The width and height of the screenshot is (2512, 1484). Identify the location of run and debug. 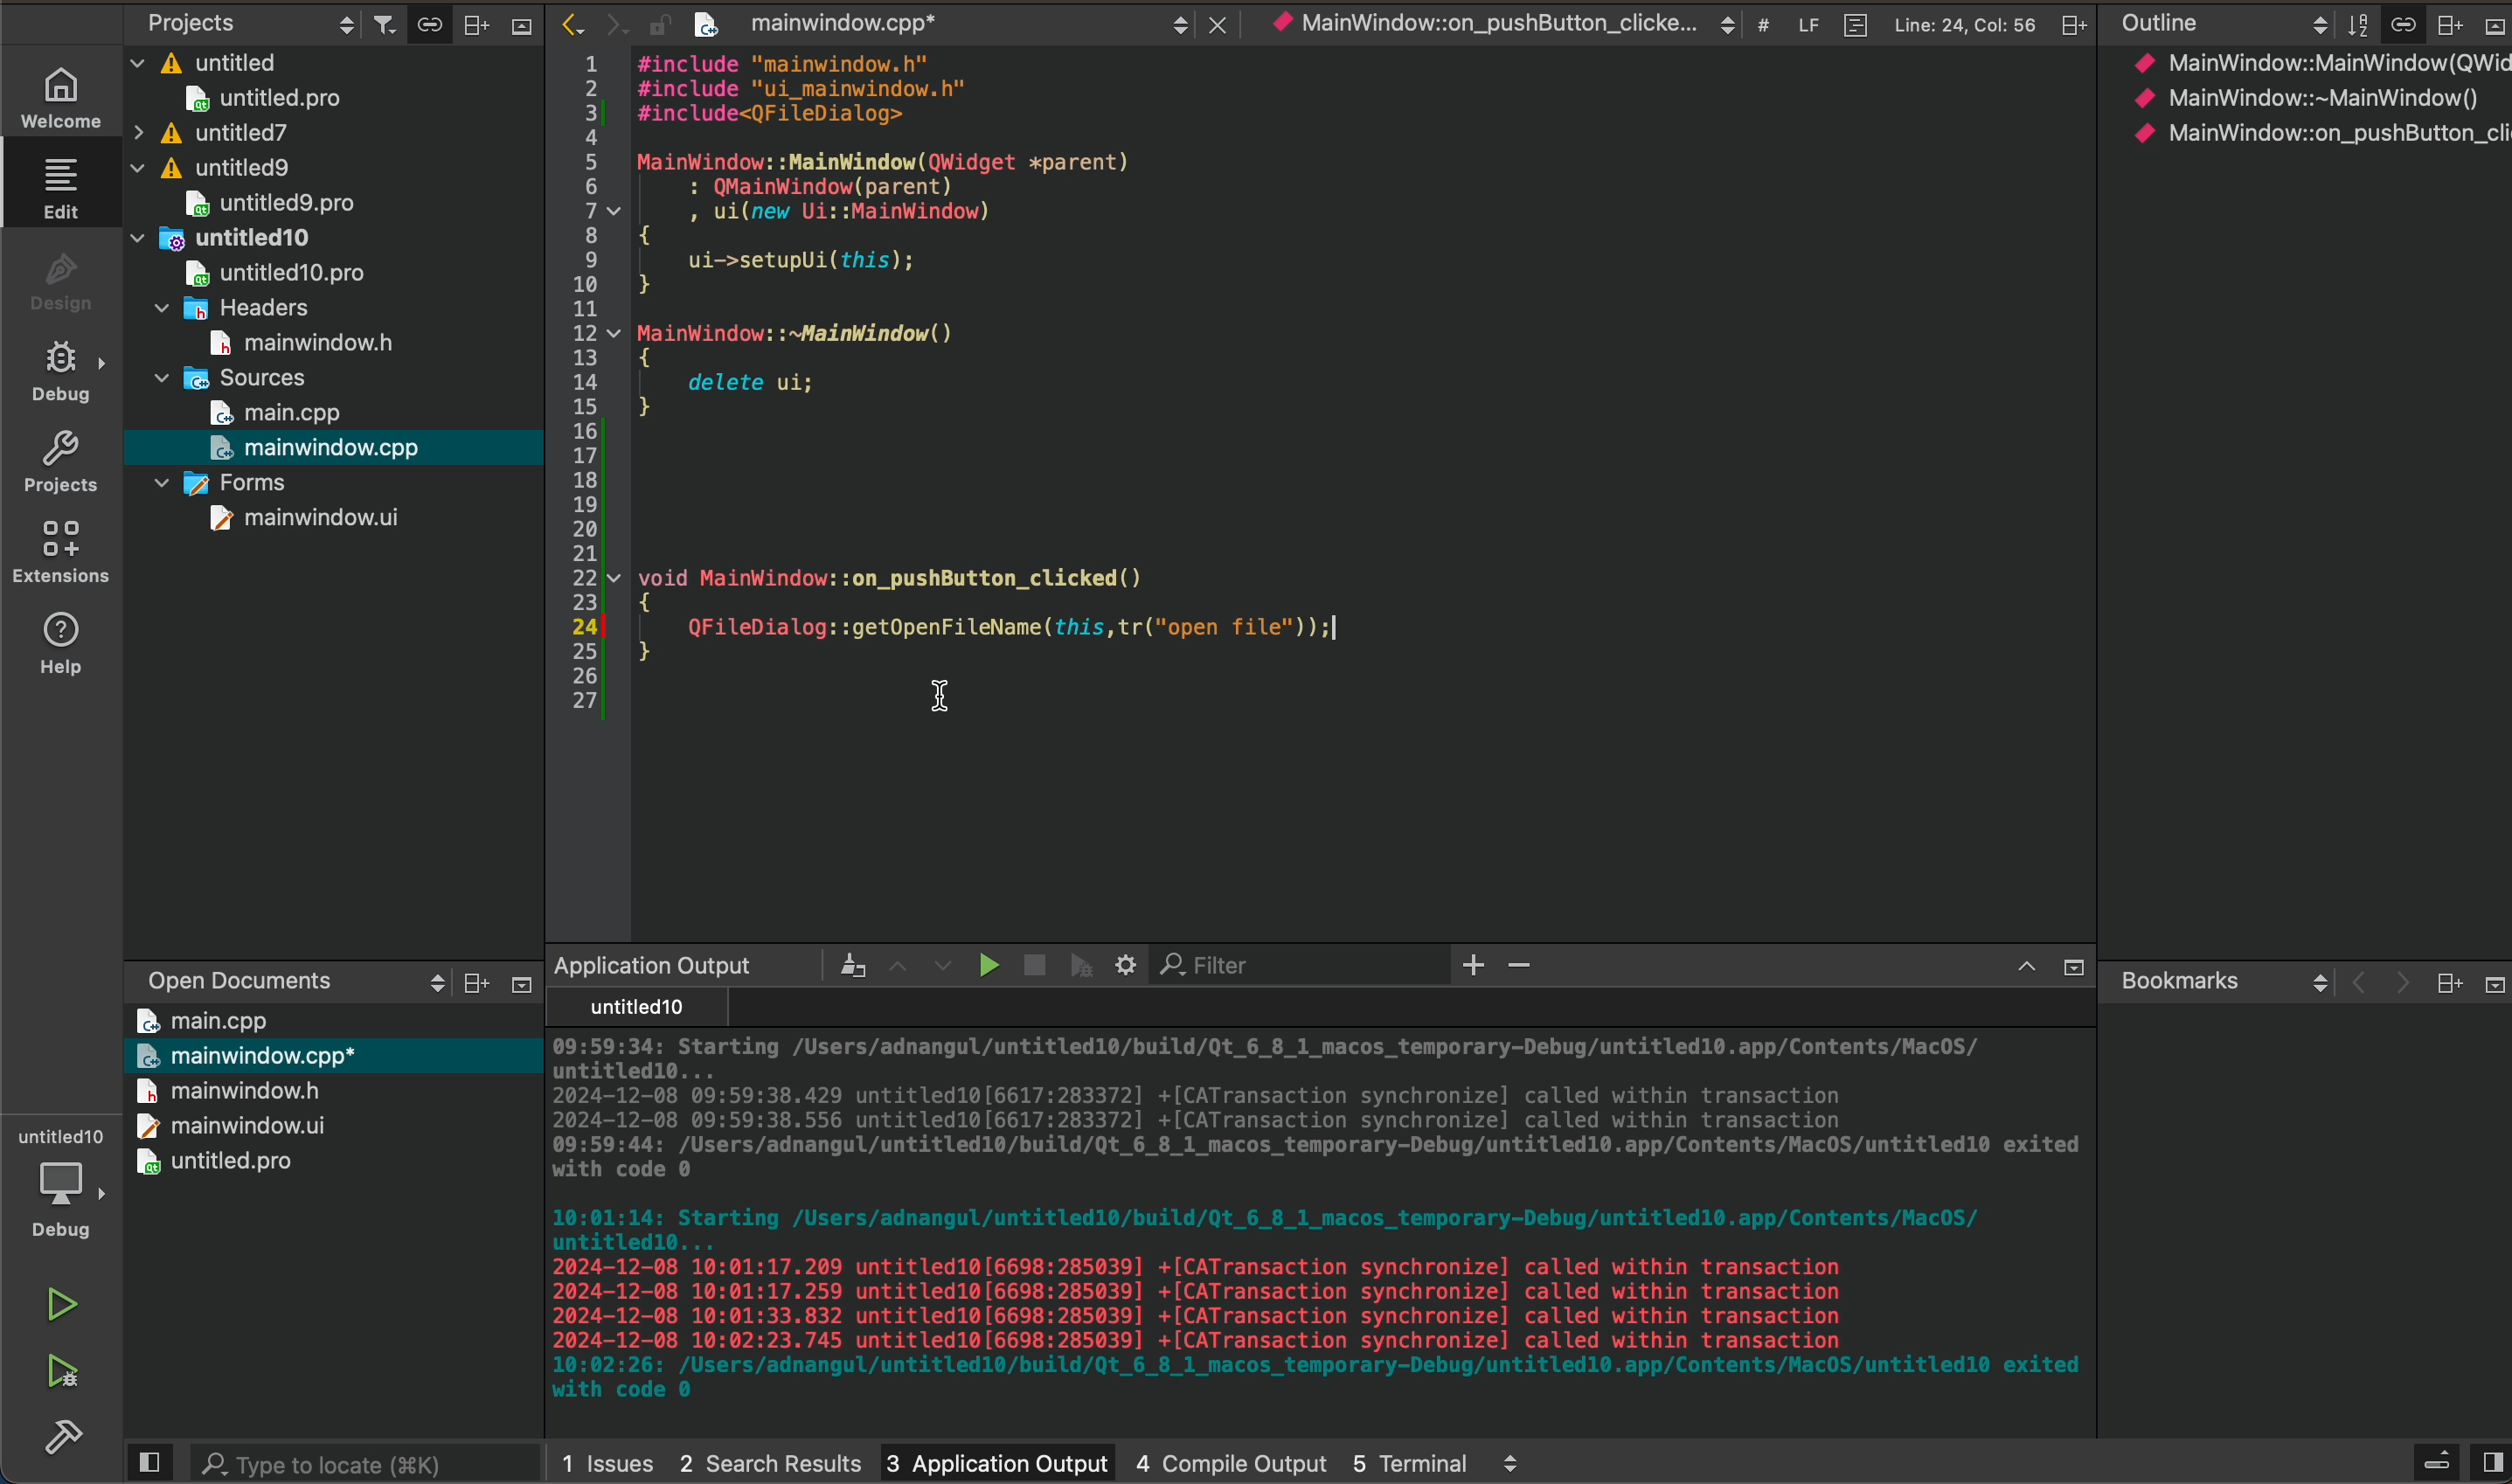
(60, 1380).